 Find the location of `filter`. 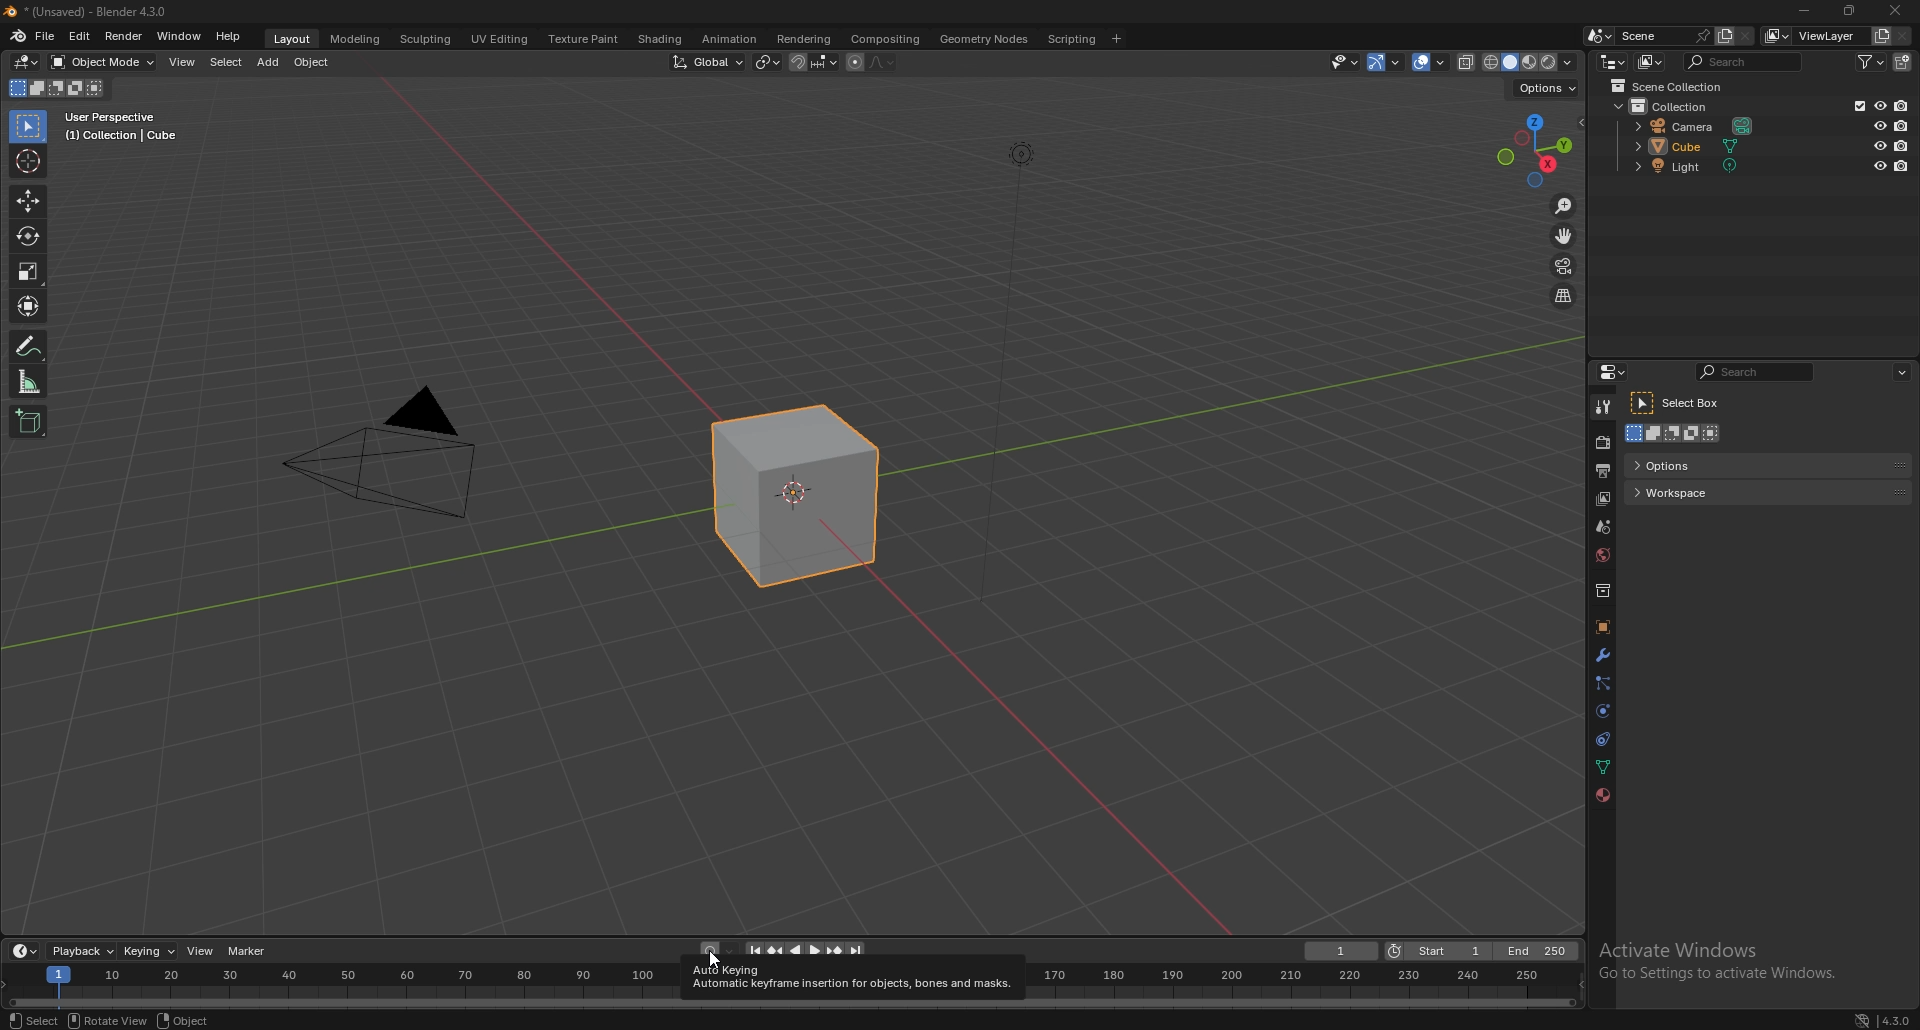

filter is located at coordinates (1870, 61).